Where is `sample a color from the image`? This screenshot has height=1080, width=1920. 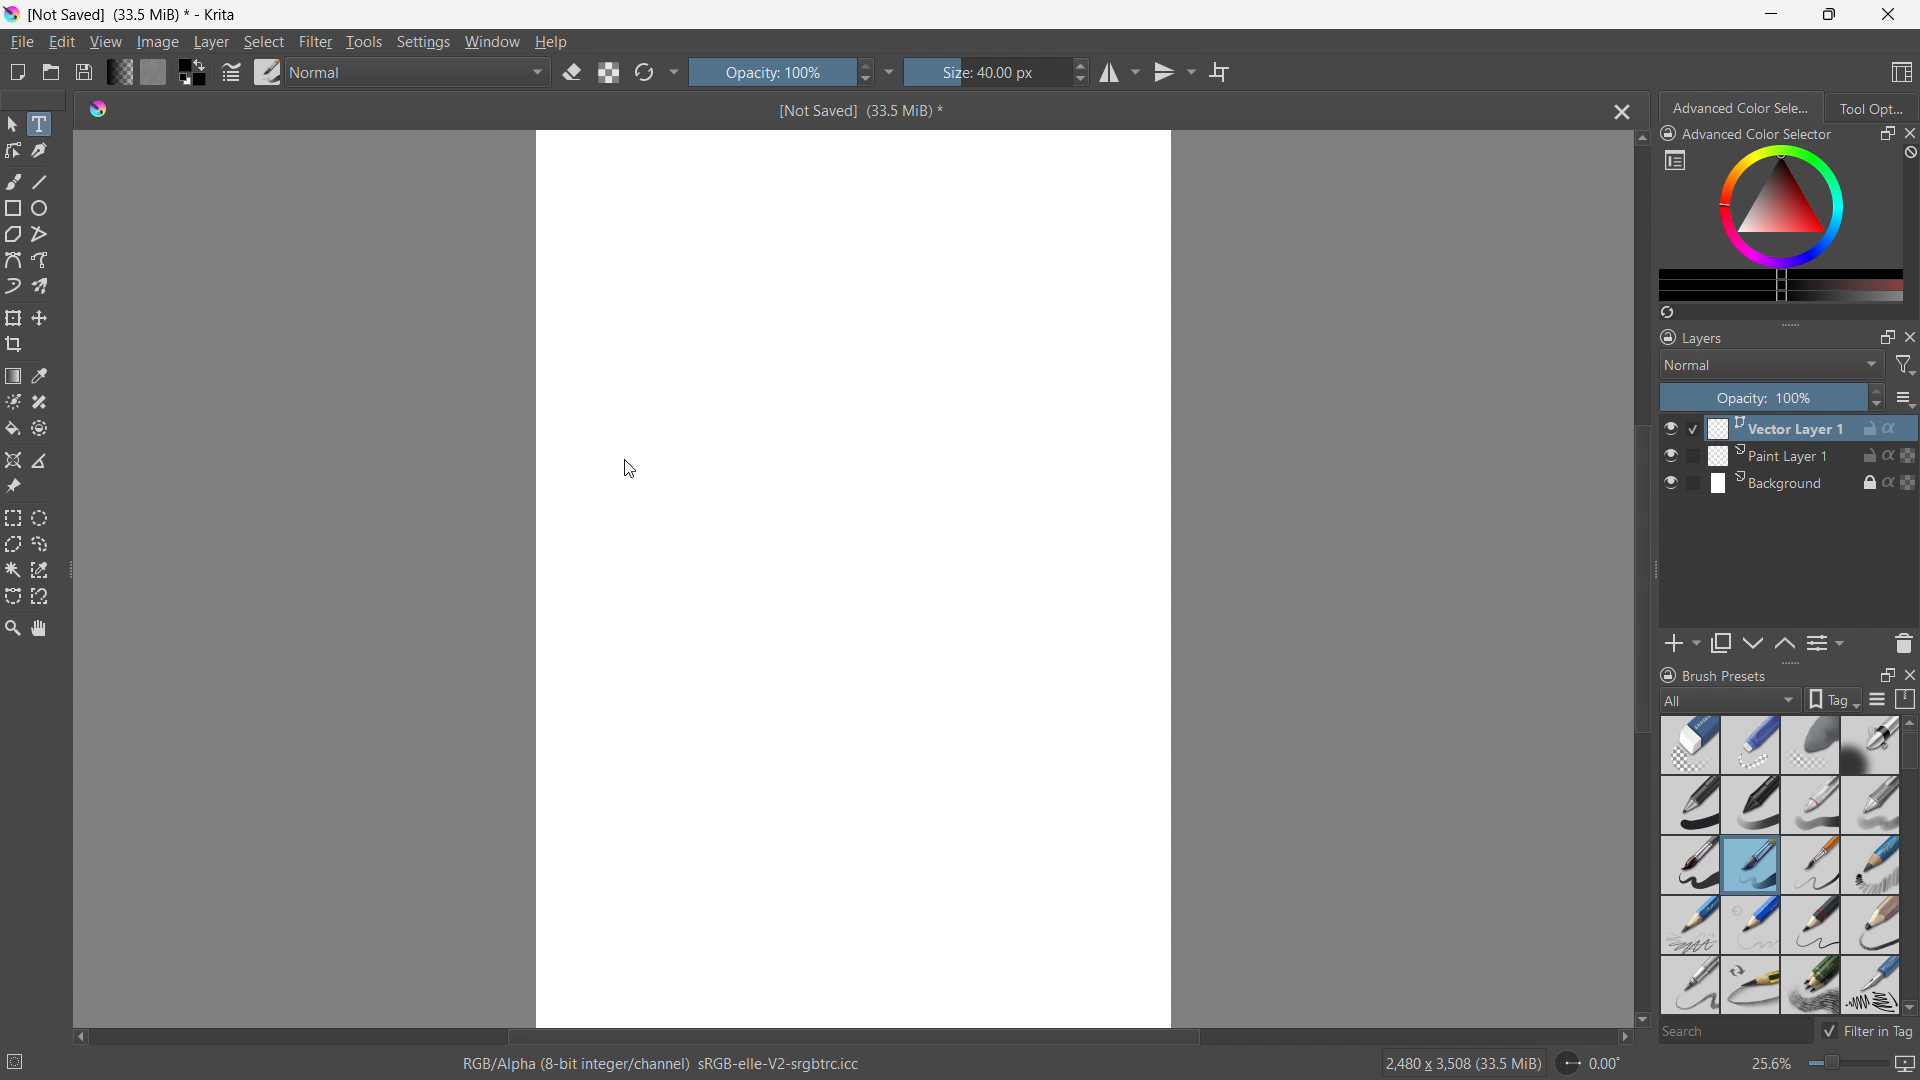
sample a color from the image is located at coordinates (40, 376).